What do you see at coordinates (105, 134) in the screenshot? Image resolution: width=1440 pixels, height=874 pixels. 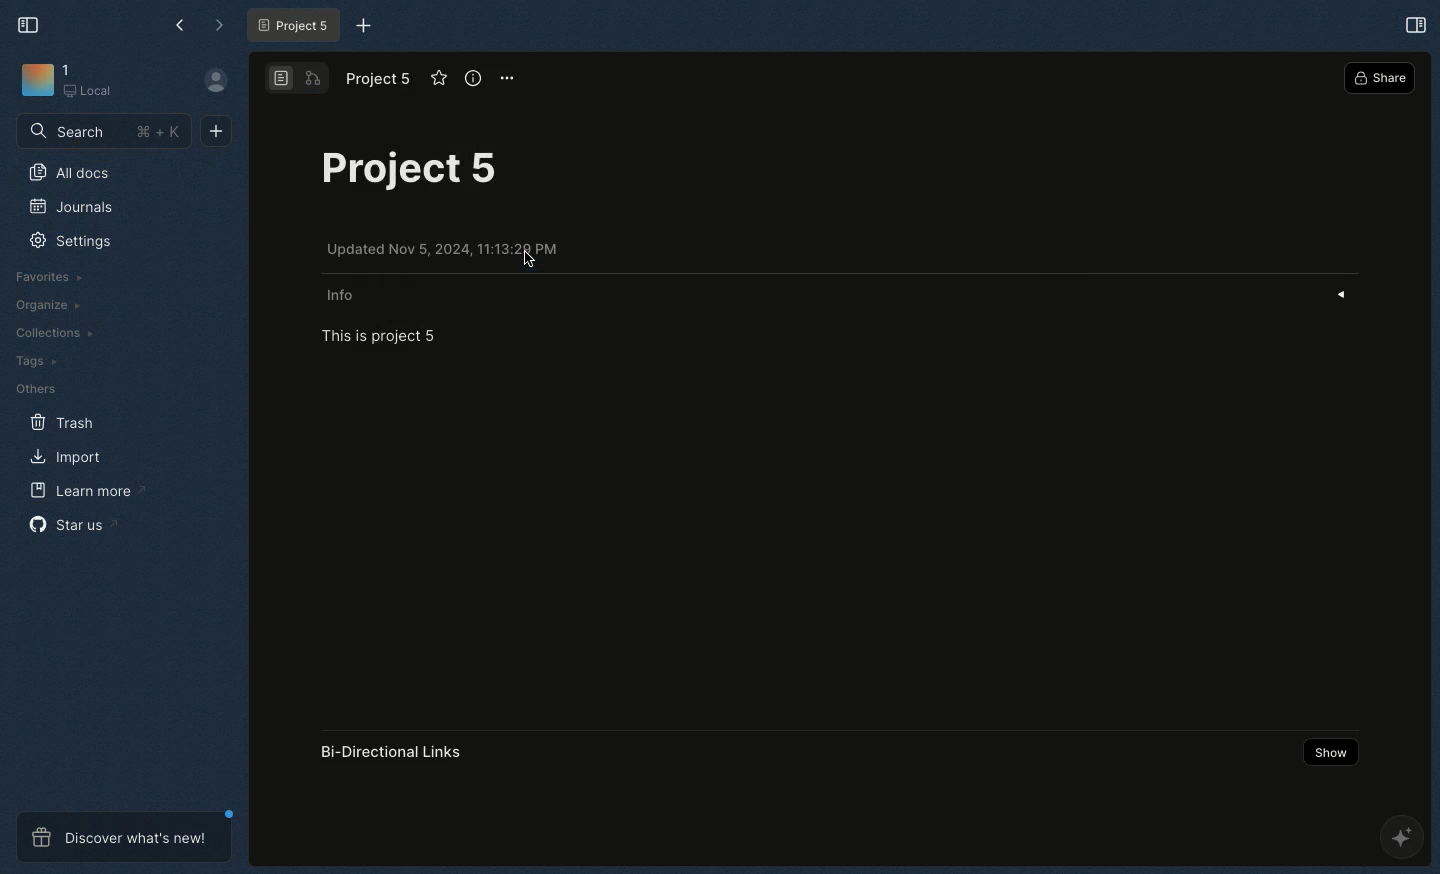 I see `Search` at bounding box center [105, 134].